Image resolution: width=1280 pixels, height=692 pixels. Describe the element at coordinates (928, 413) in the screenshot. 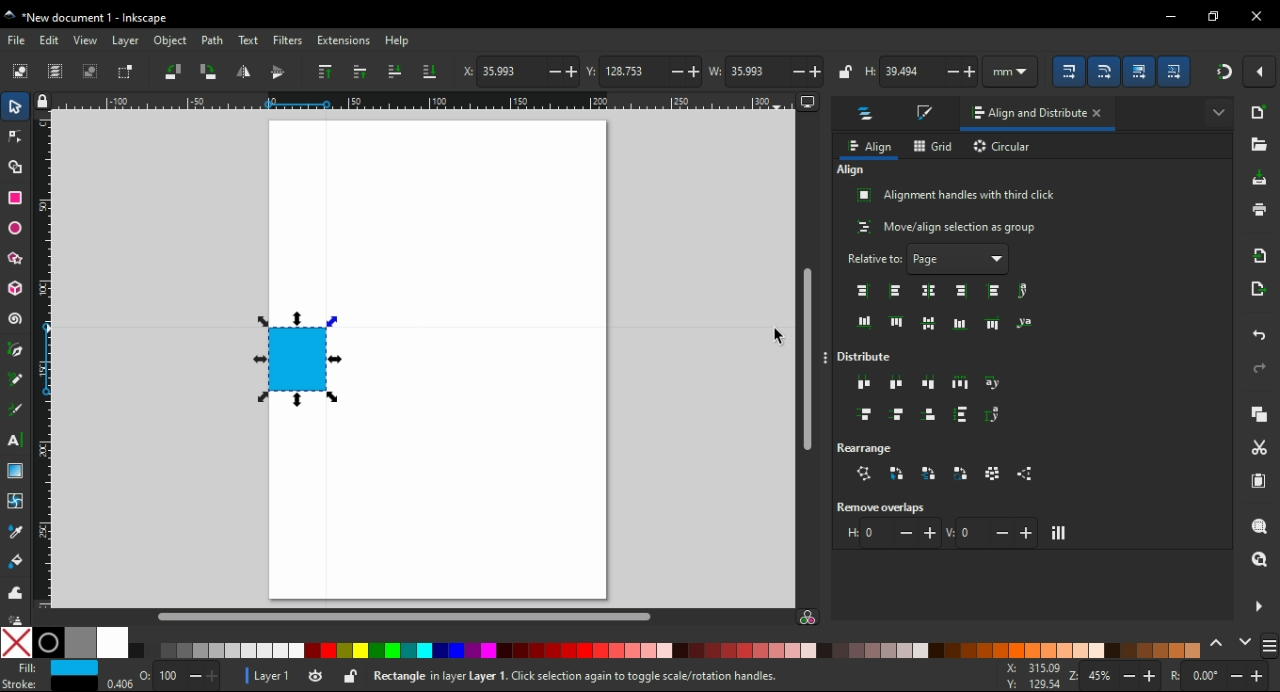

I see `distribute vertically with even spacing between bottom edges` at that location.